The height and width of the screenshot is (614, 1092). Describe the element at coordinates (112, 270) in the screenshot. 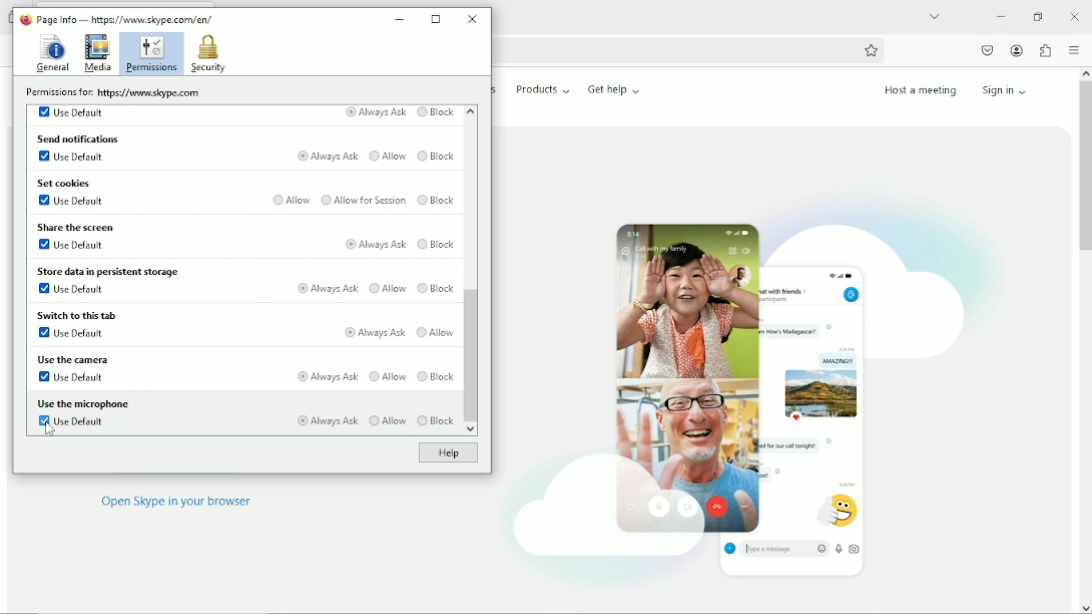

I see `Store data in persistent storage` at that location.